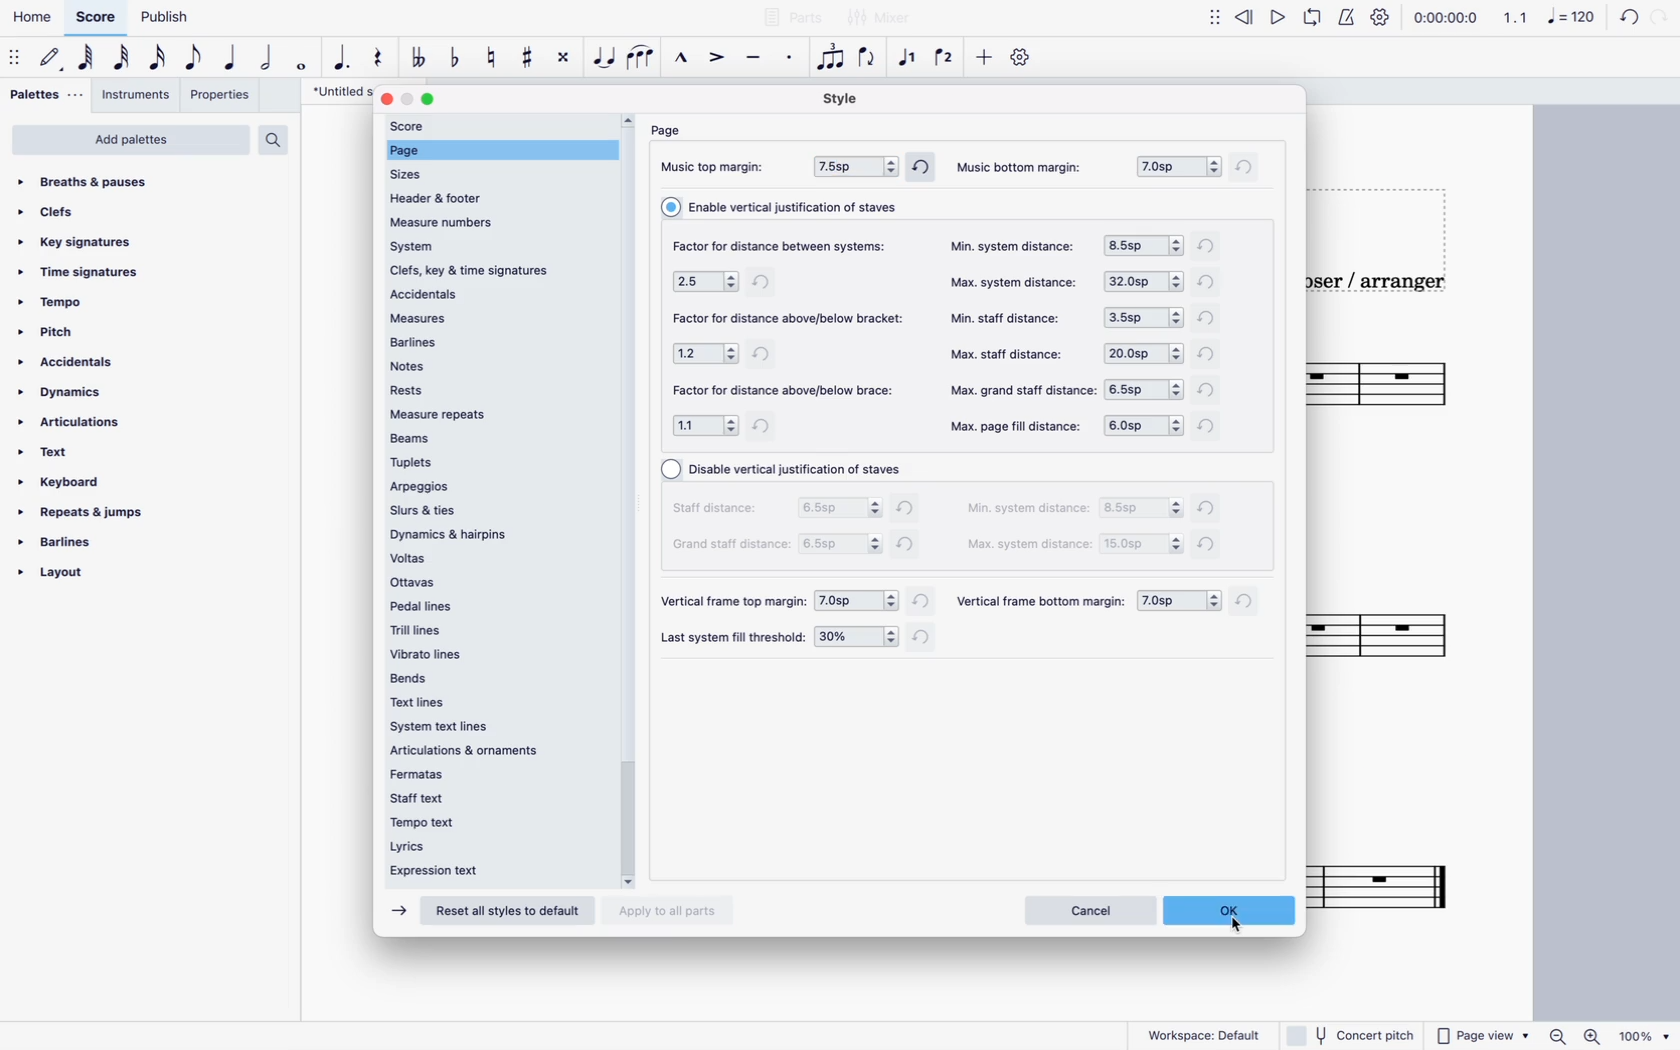  What do you see at coordinates (51, 60) in the screenshot?
I see `default` at bounding box center [51, 60].